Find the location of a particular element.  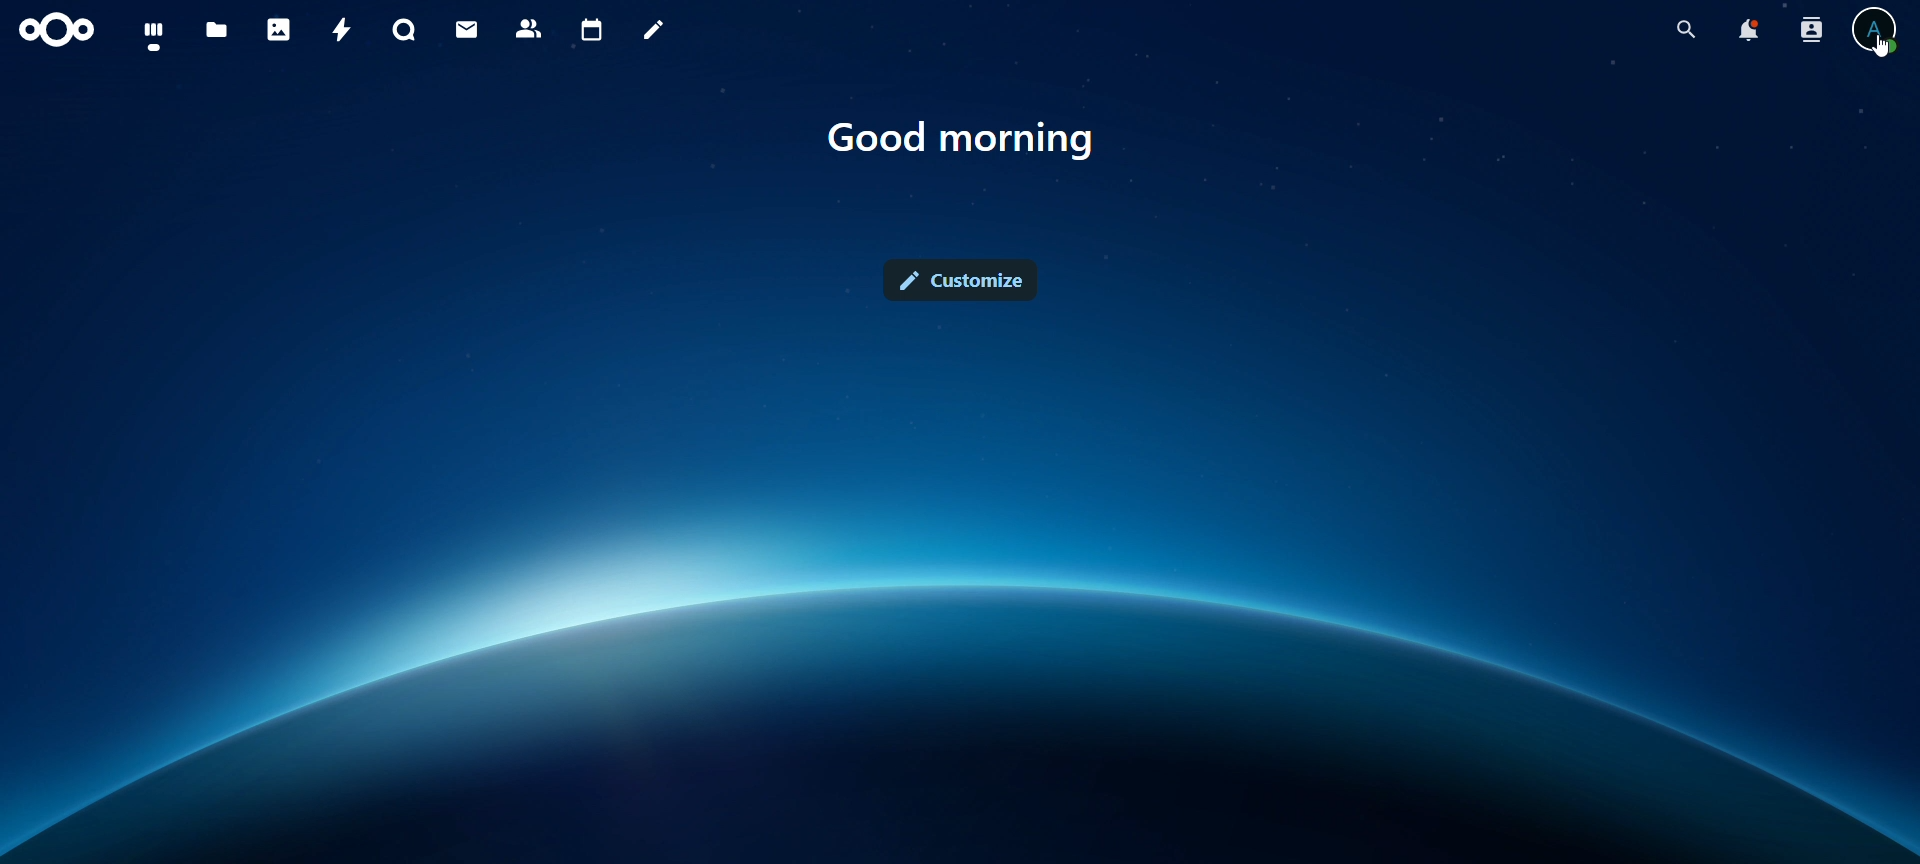

good morning is located at coordinates (963, 139).